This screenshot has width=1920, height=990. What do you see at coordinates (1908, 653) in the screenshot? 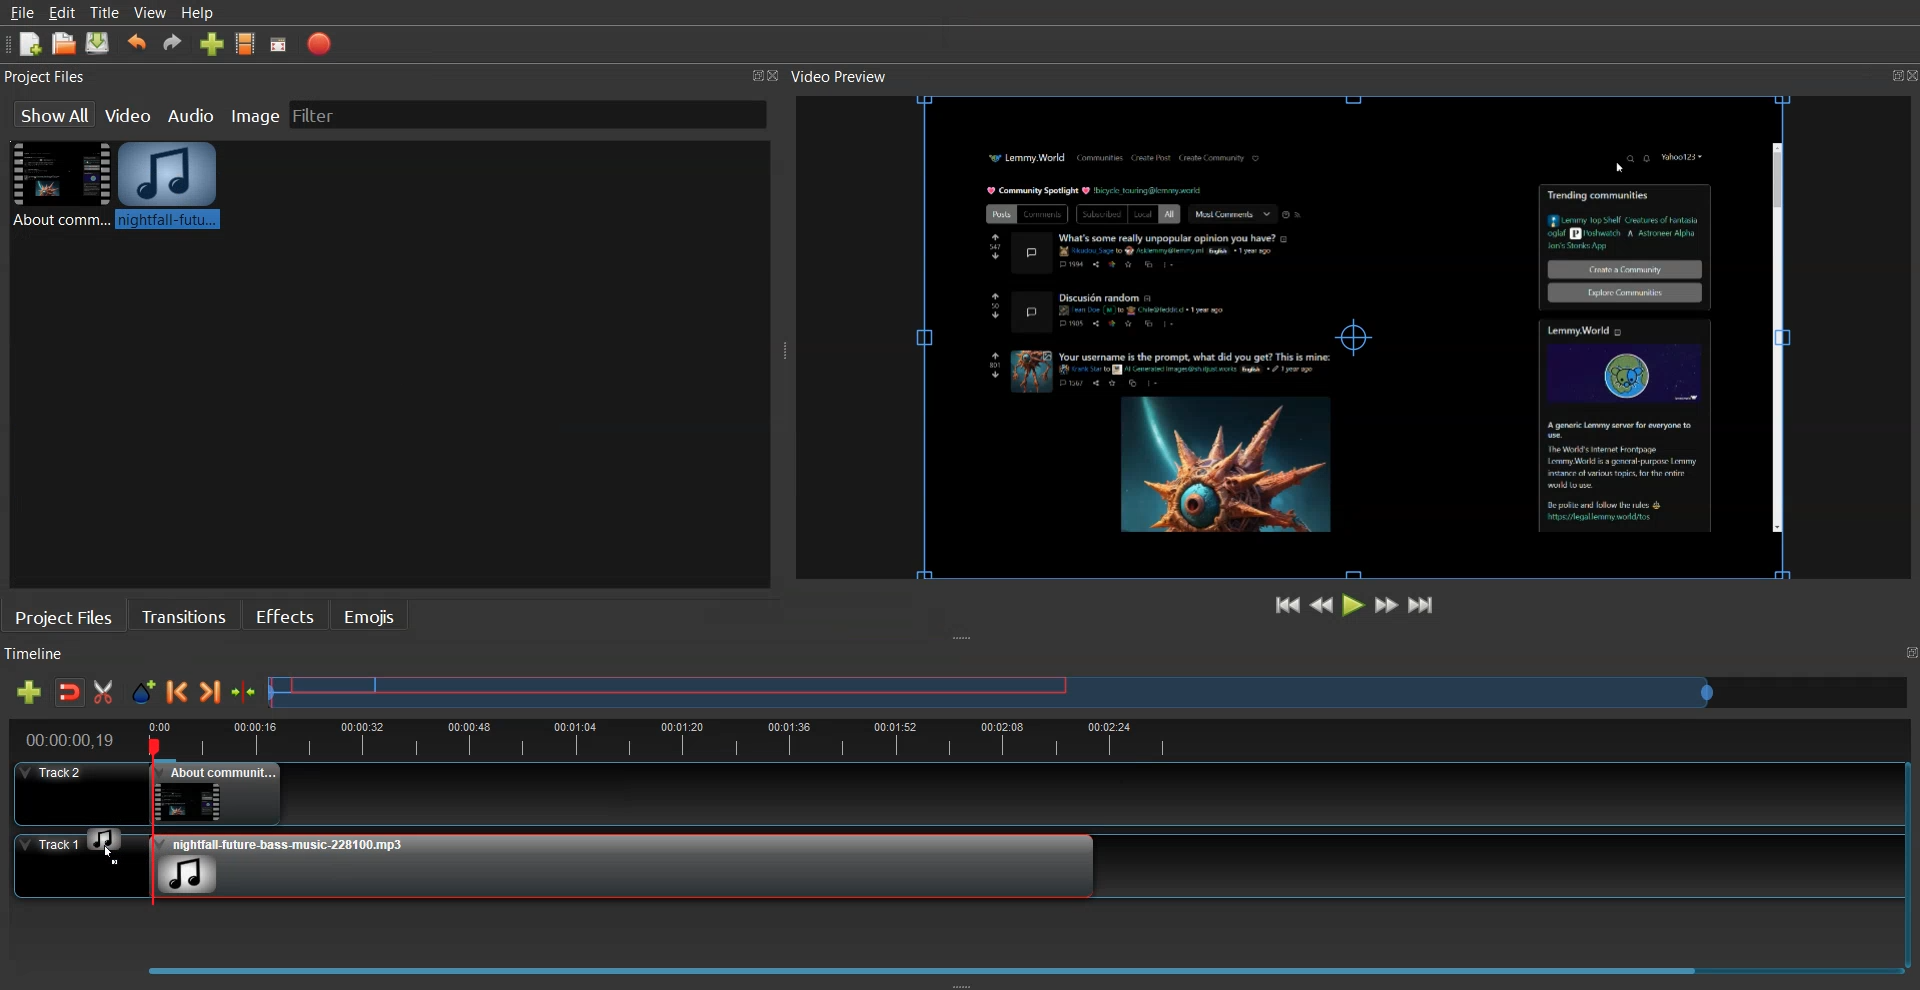
I see `Maximize` at bounding box center [1908, 653].